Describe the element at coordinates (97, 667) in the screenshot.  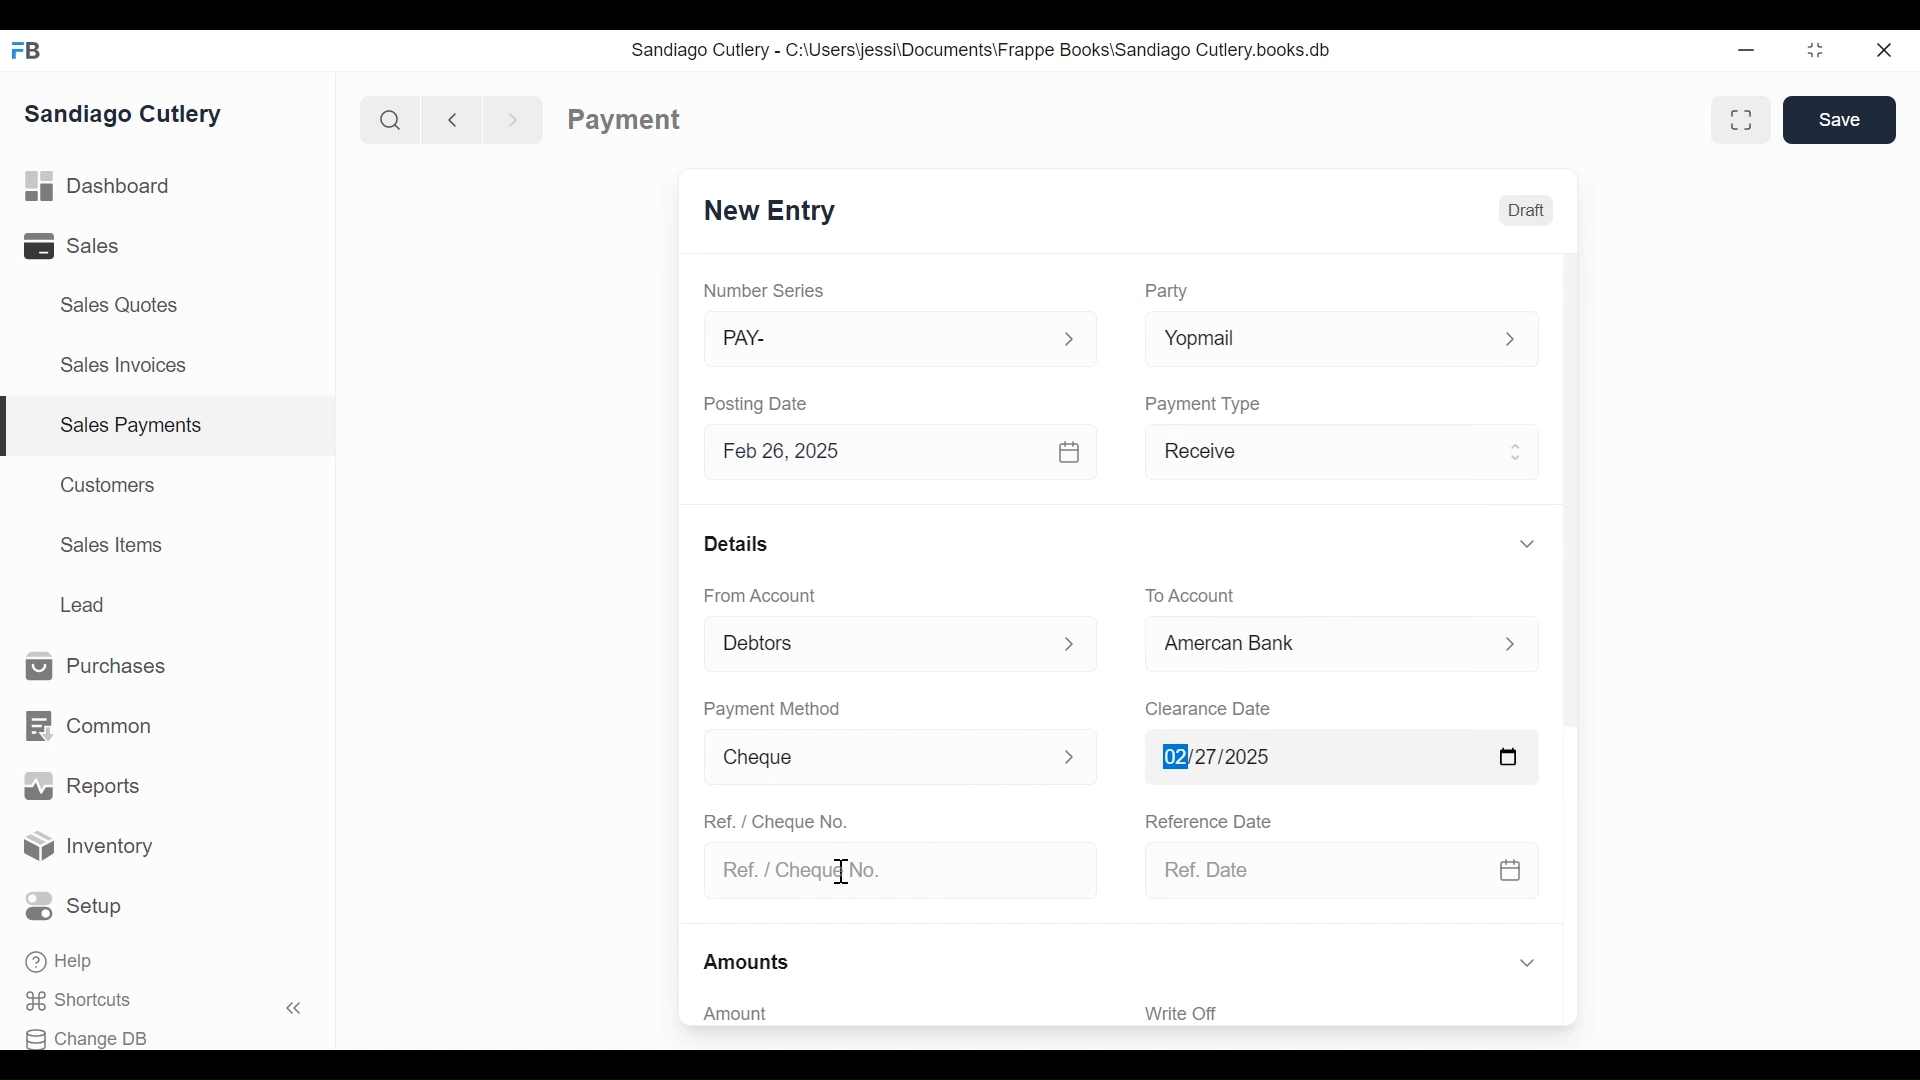
I see `Purchases` at that location.